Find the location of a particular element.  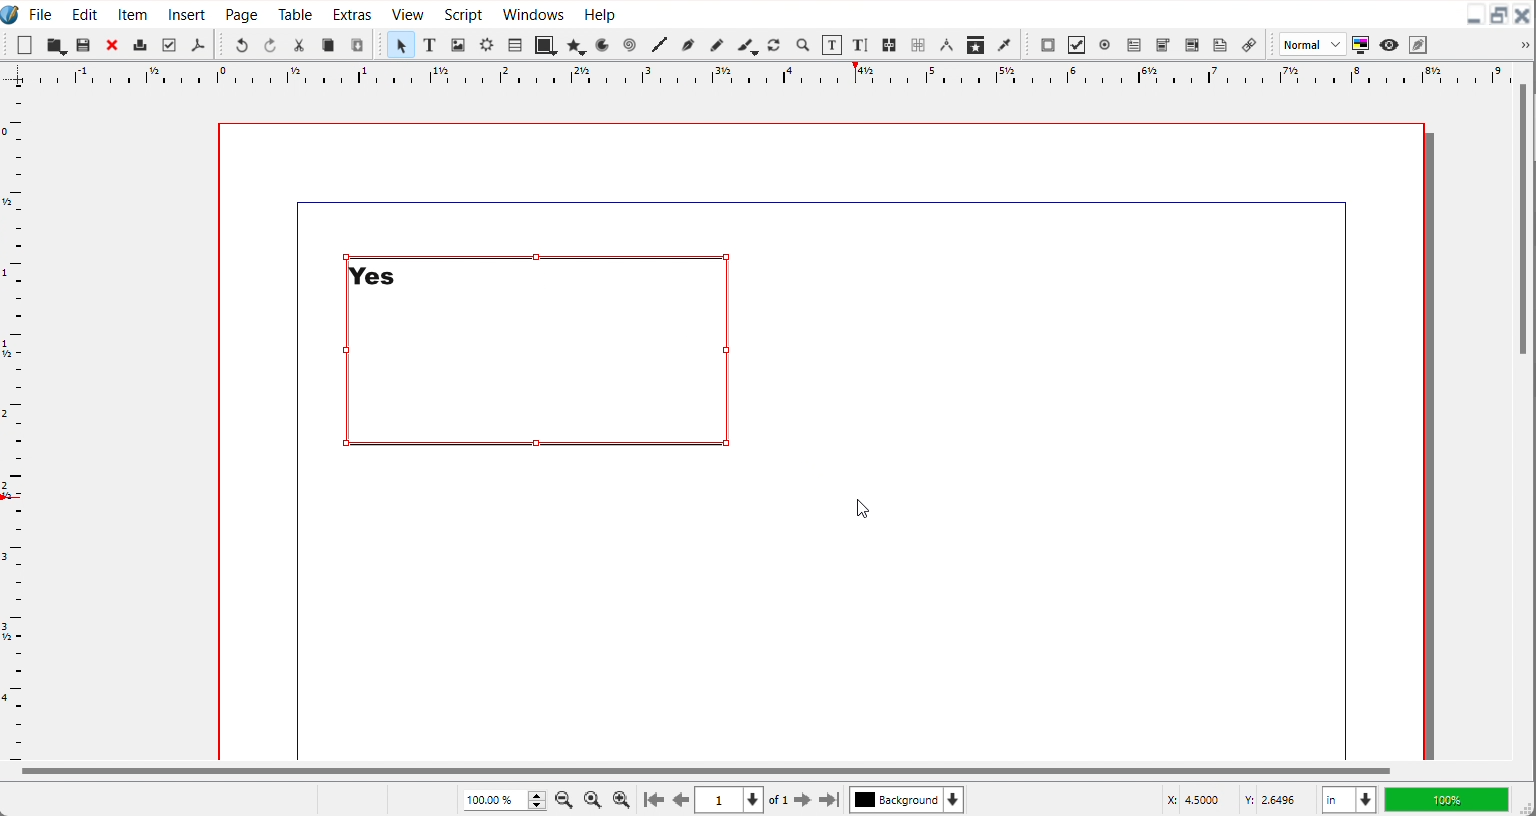

Select item is located at coordinates (400, 44).